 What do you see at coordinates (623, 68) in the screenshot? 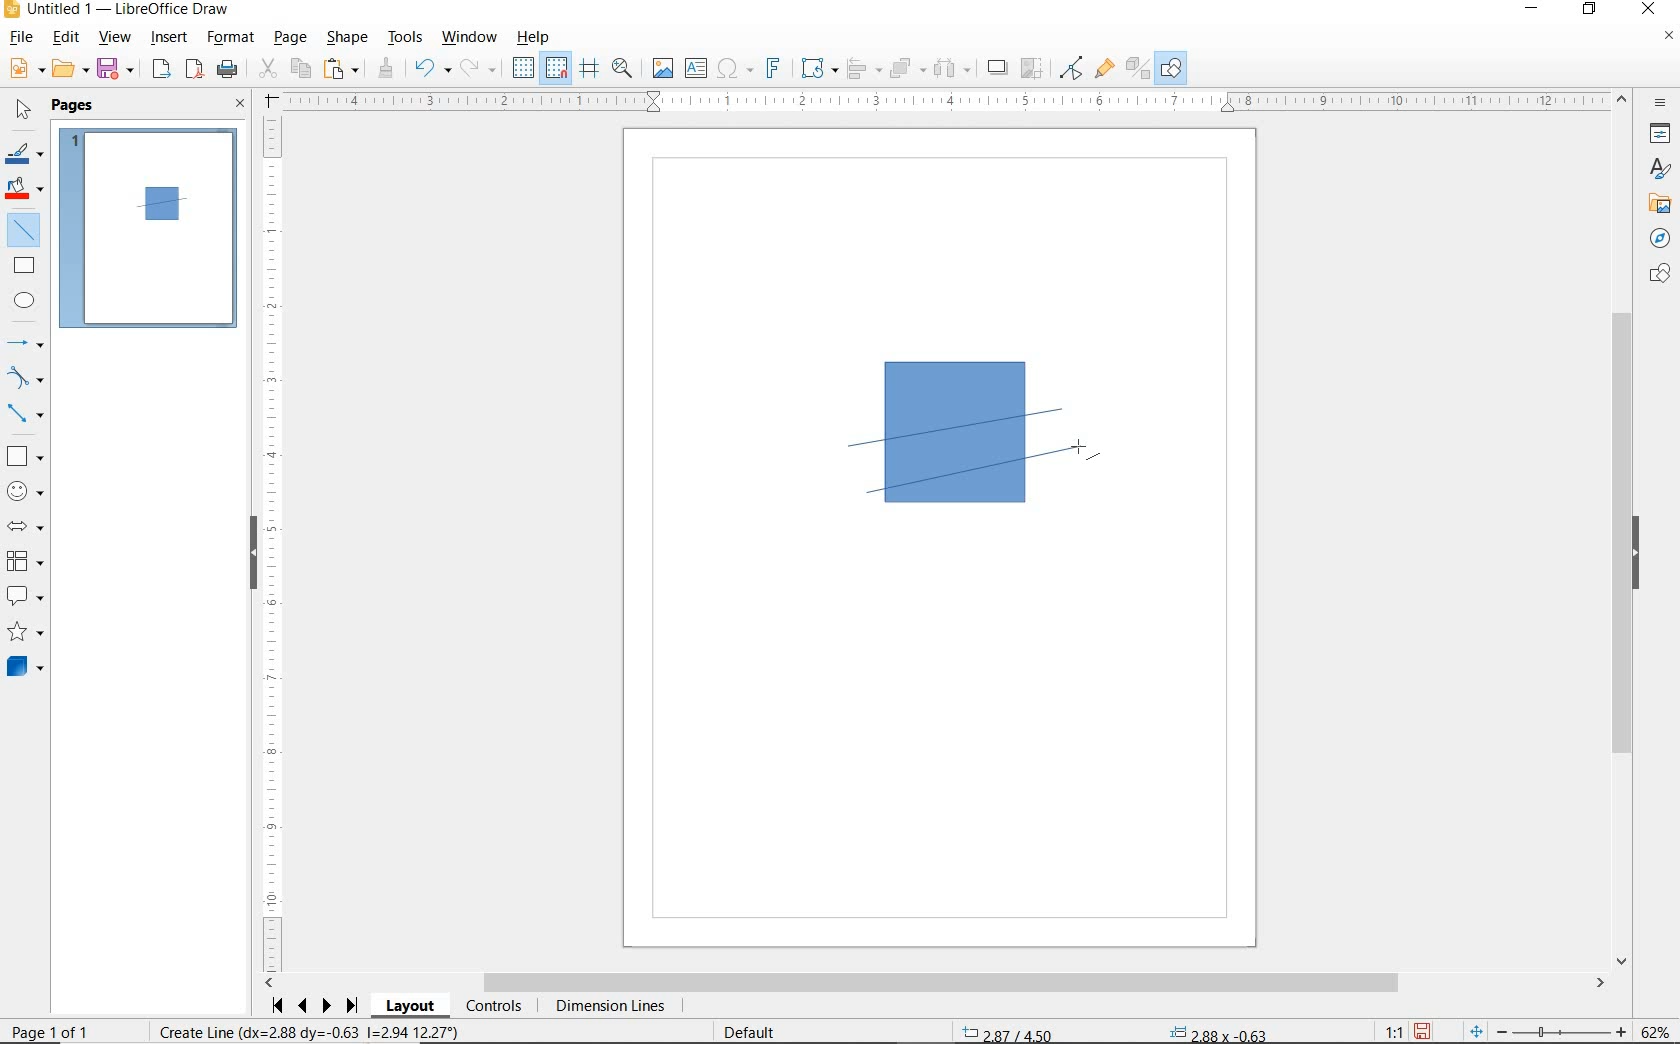
I see `ZOOM & PAN` at bounding box center [623, 68].